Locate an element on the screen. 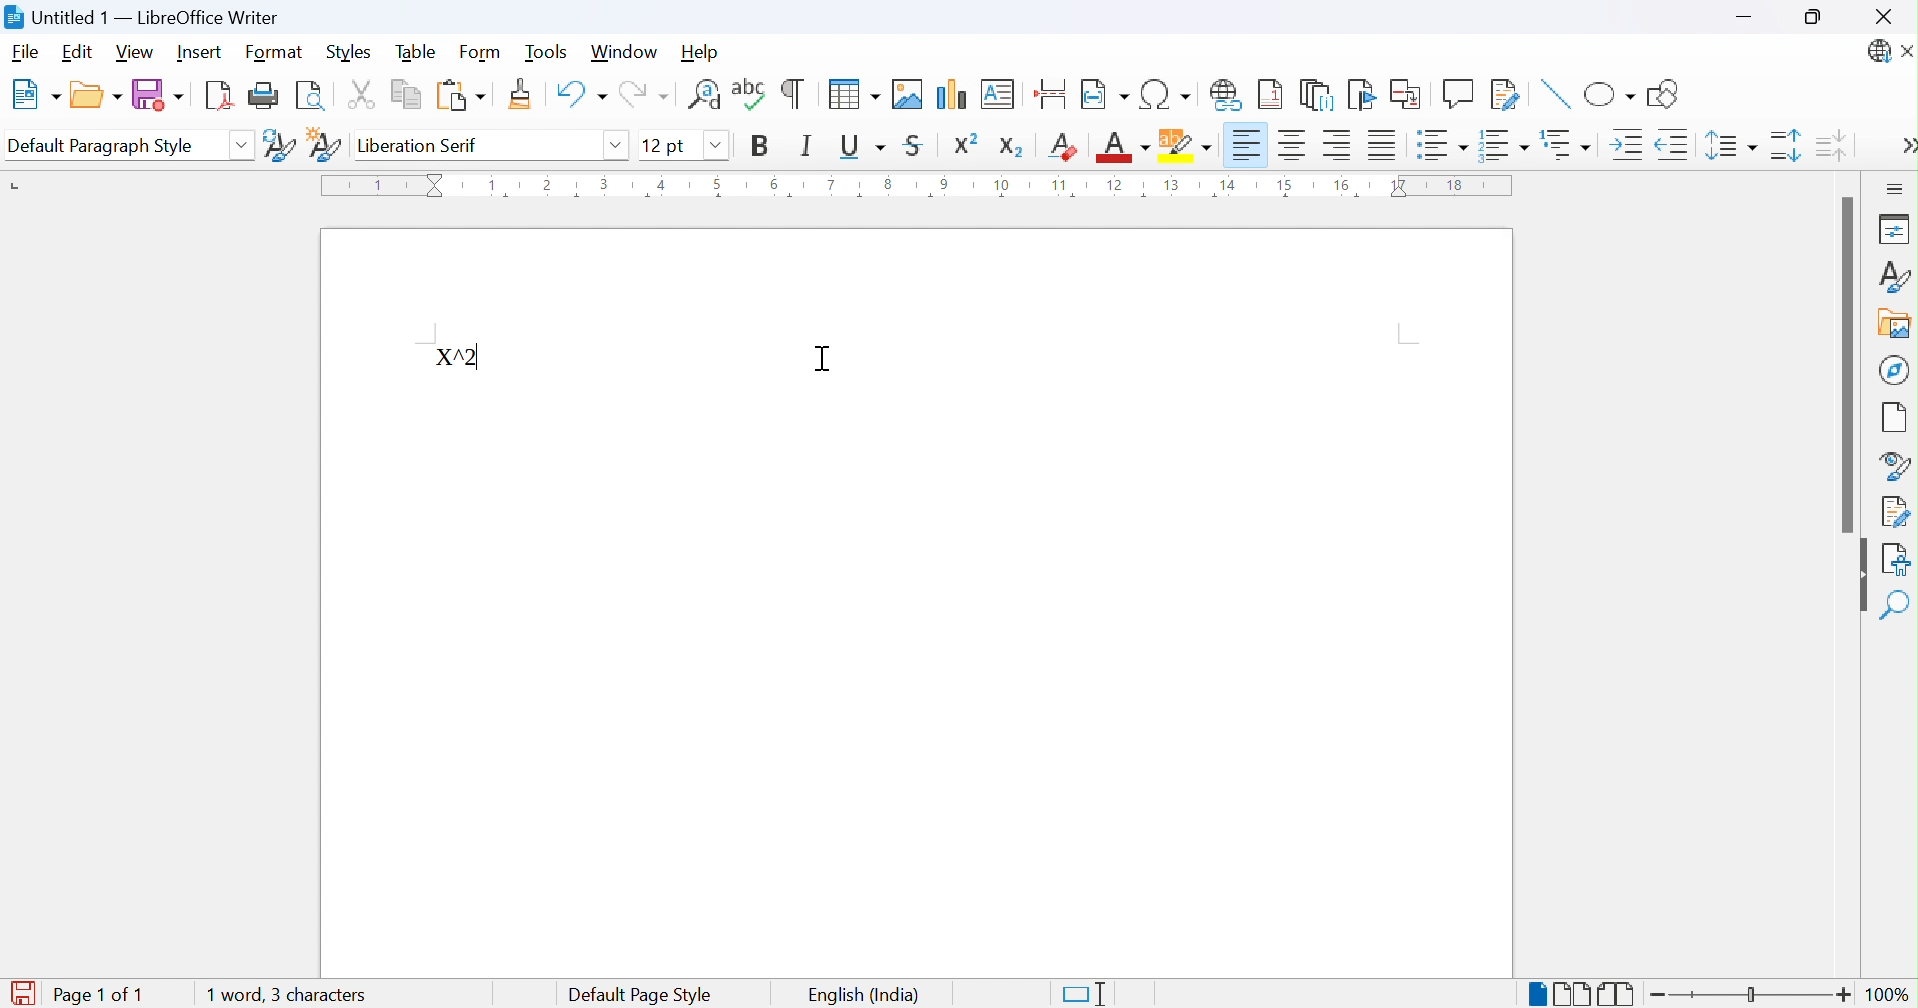  Import as PDF is located at coordinates (222, 94).